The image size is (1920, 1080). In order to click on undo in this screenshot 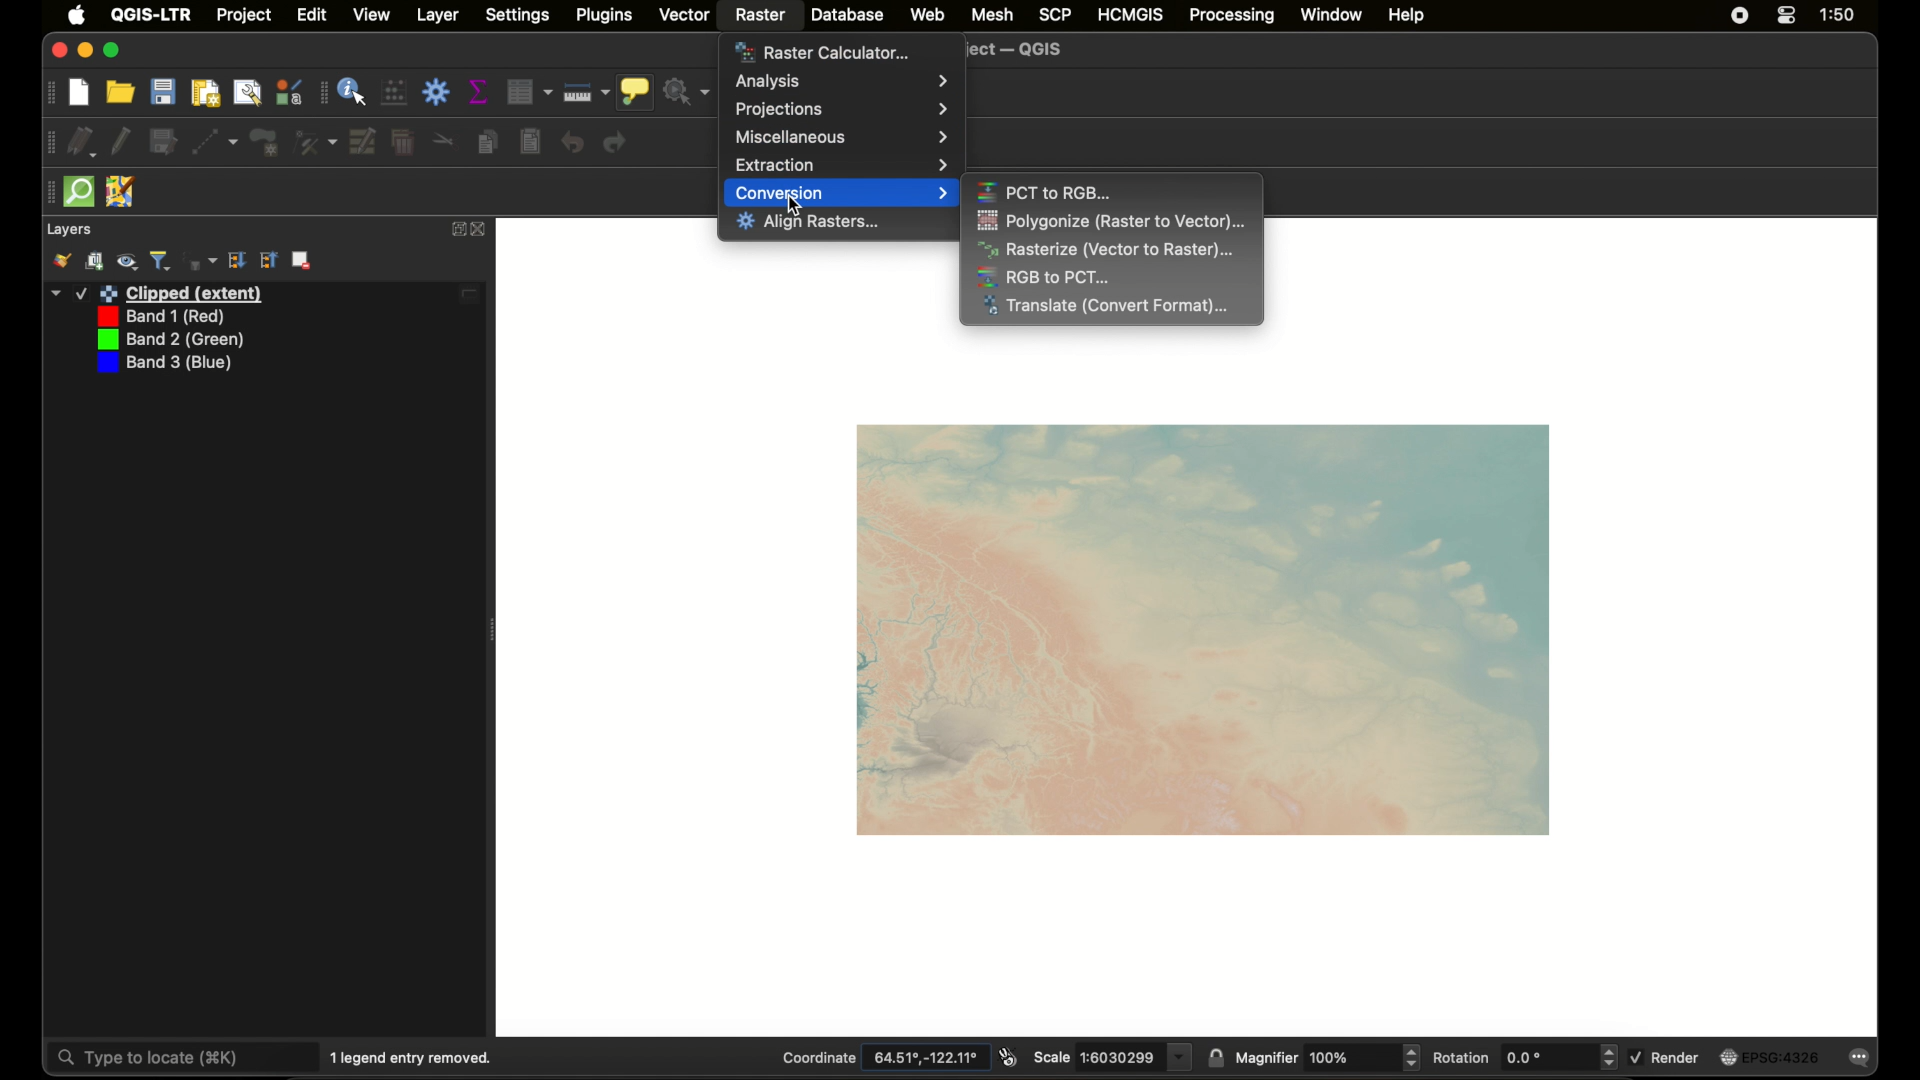, I will do `click(572, 142)`.